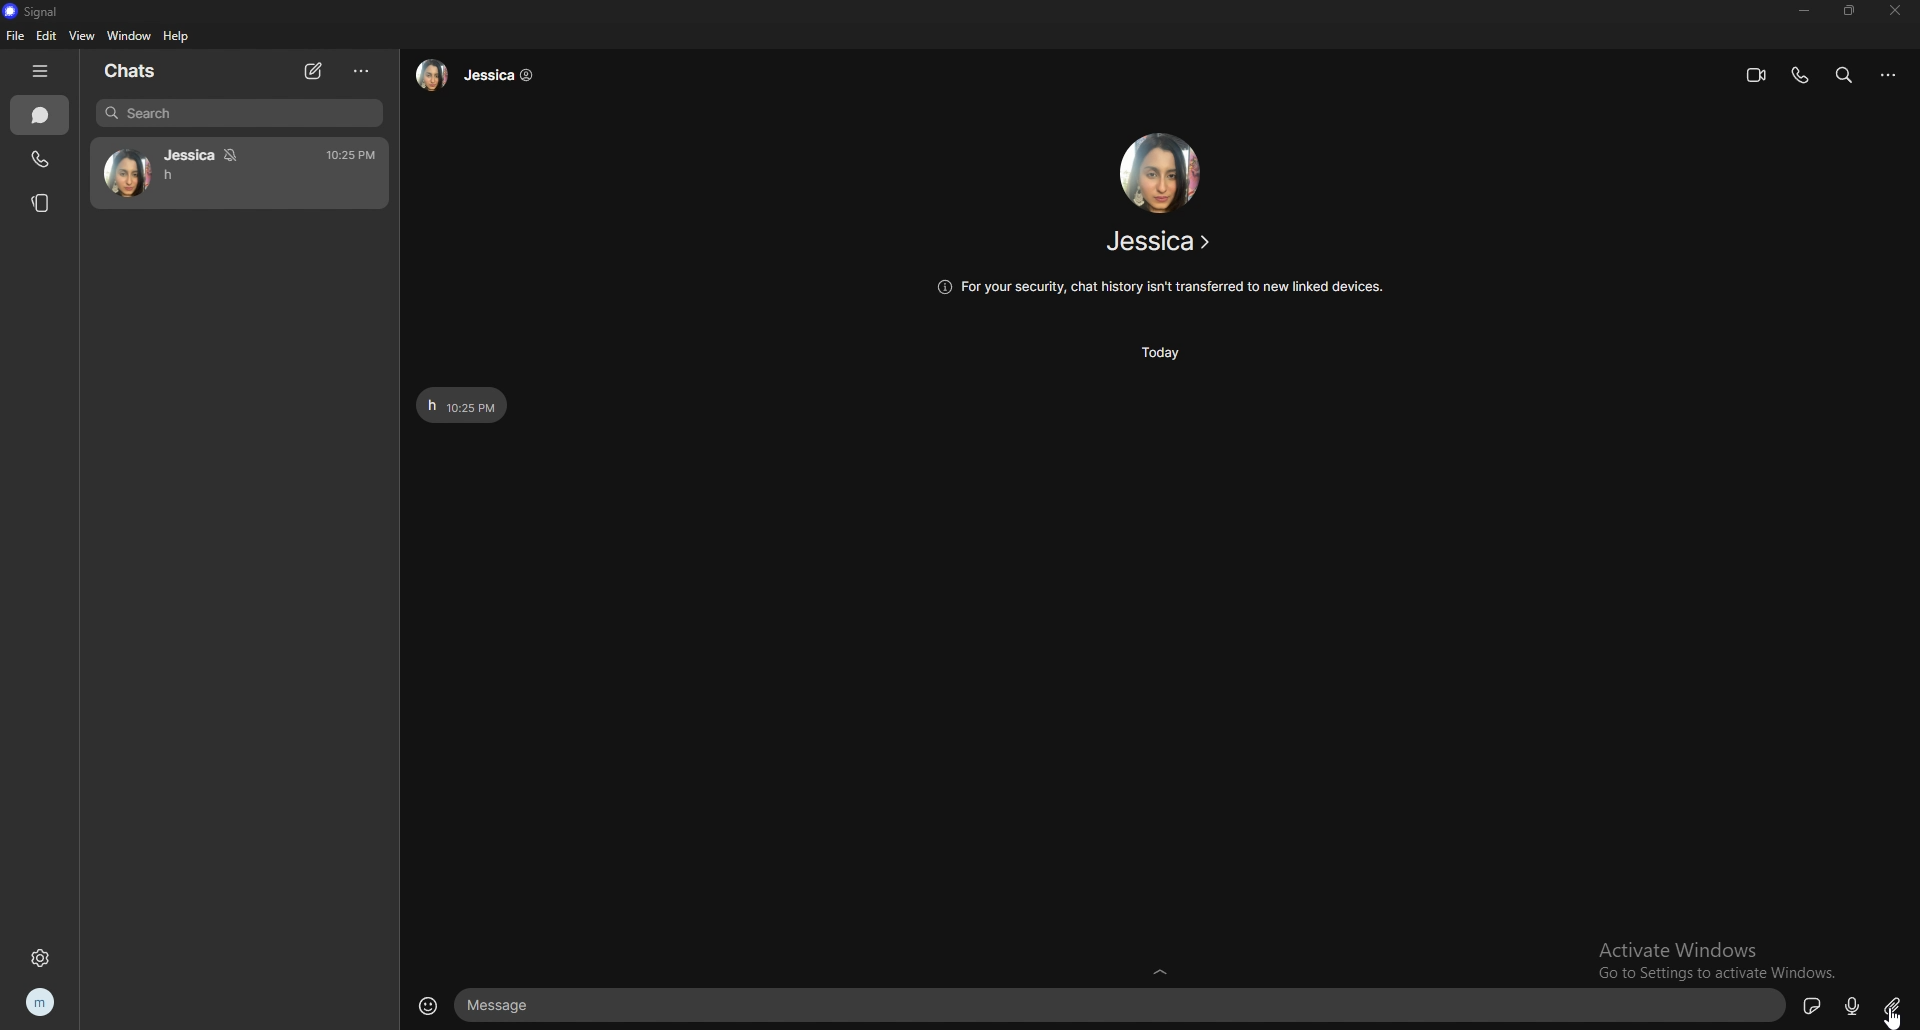  I want to click on chats, so click(40, 115).